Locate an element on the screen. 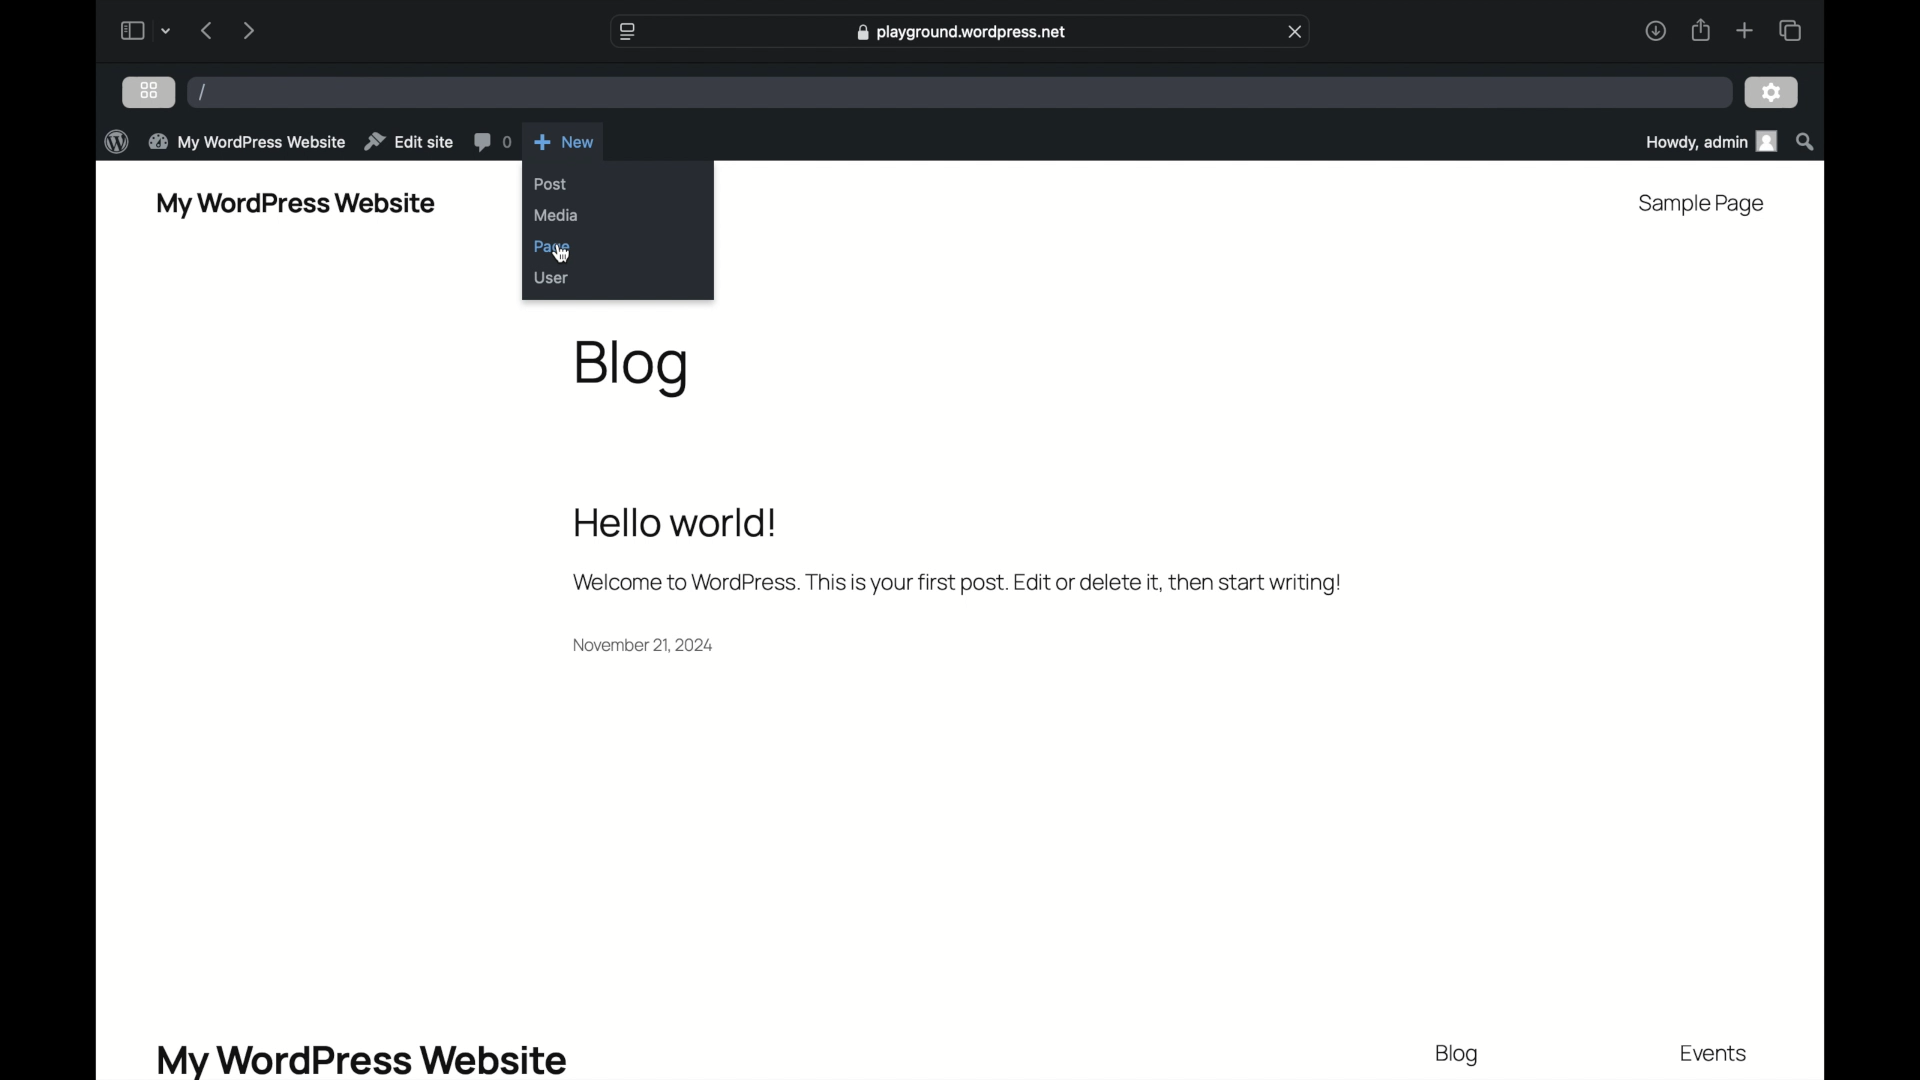  wordpress is located at coordinates (113, 141).